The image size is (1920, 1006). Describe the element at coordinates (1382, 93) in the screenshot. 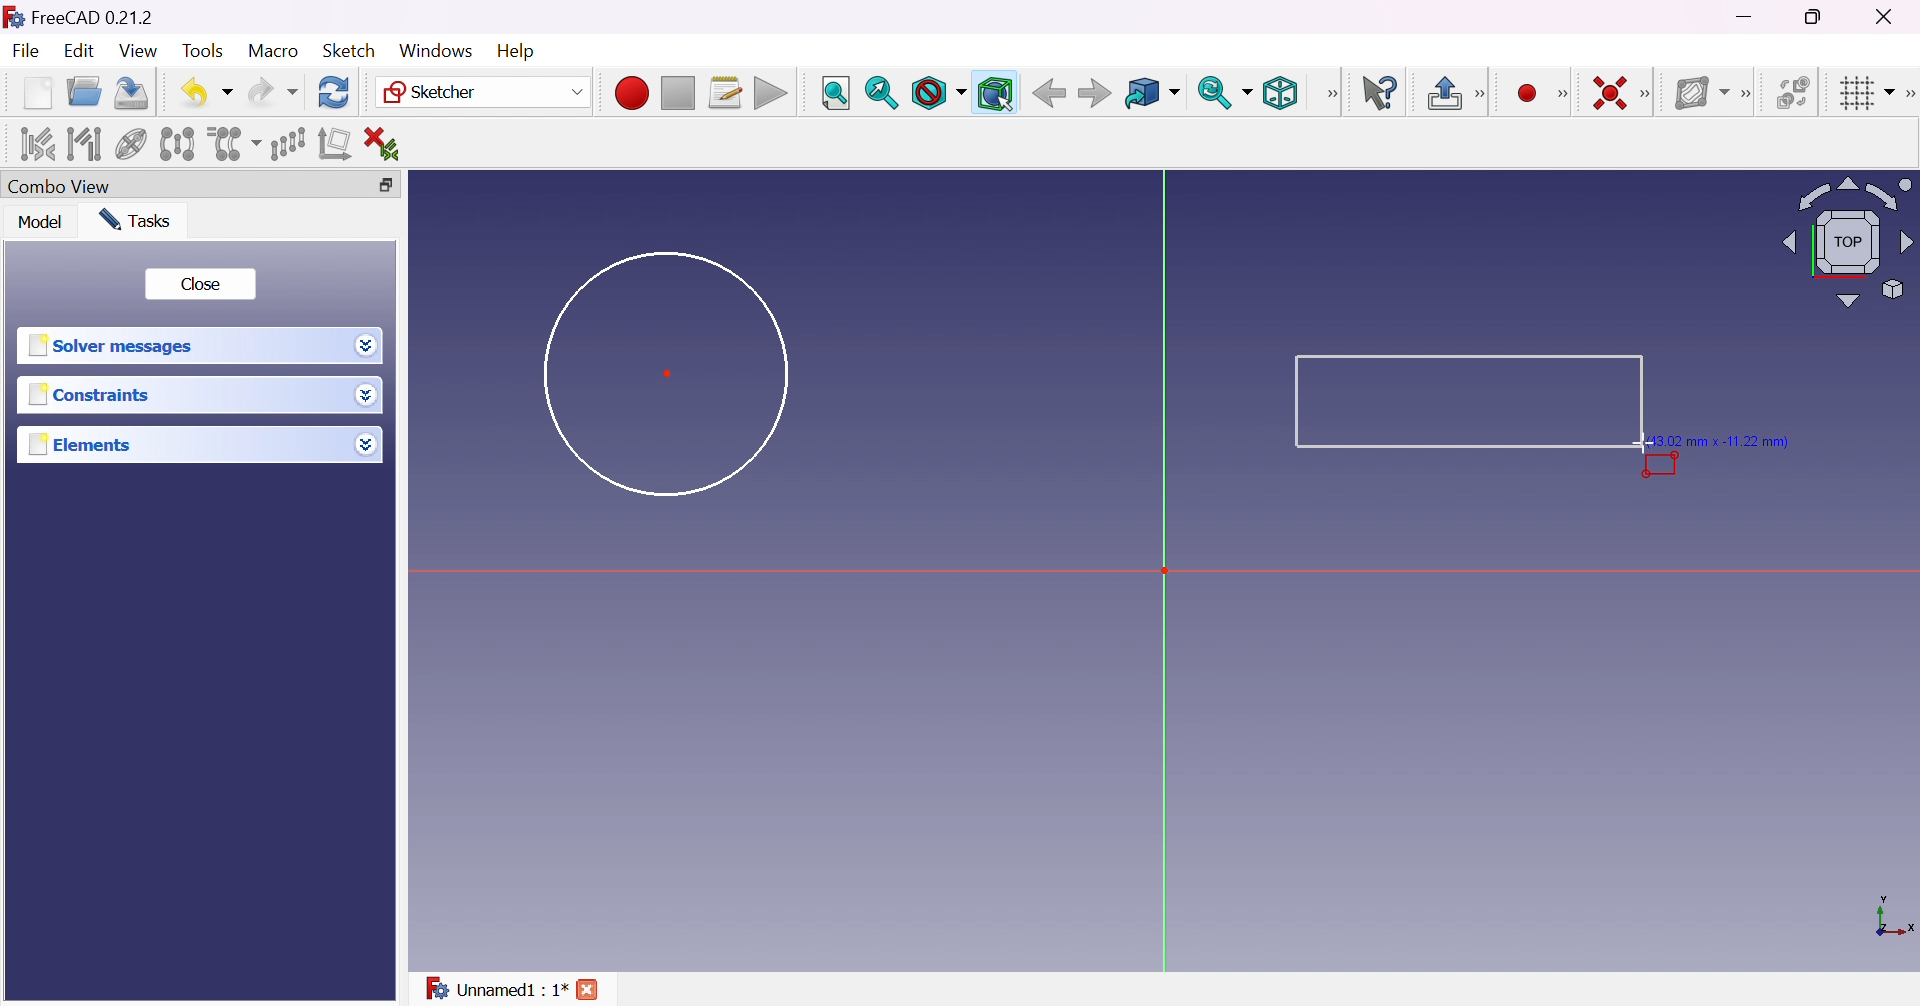

I see `What's this?` at that location.